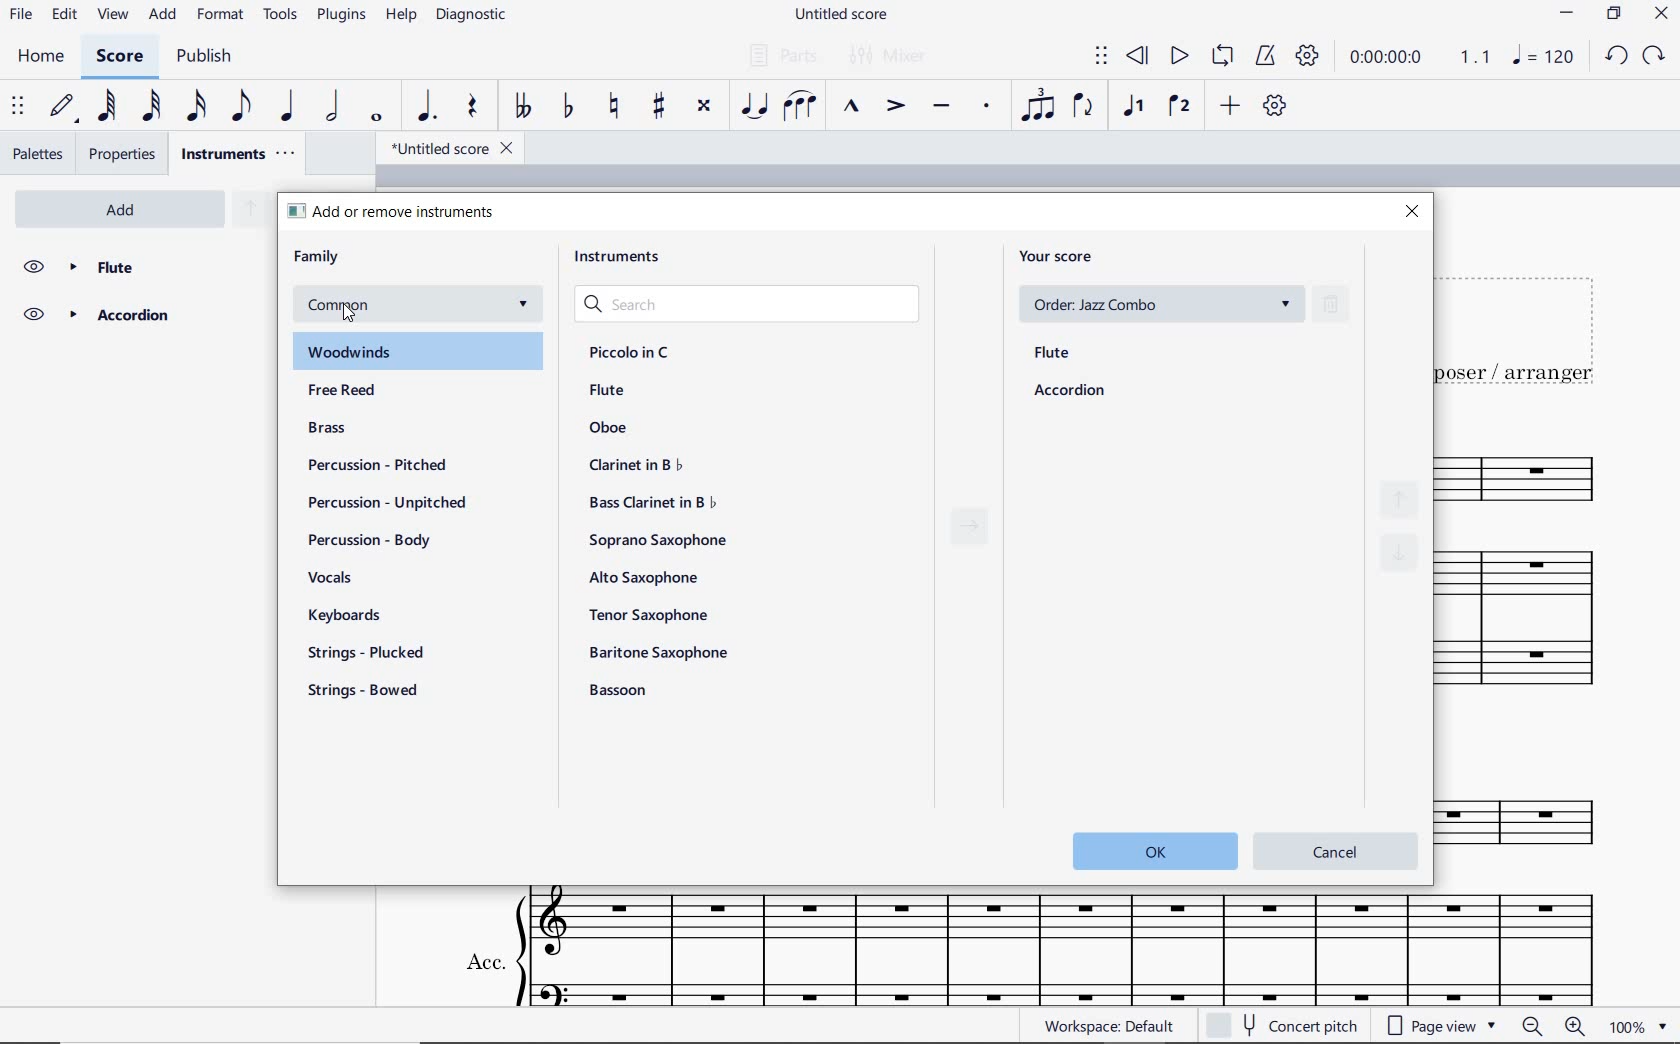 The width and height of the screenshot is (1680, 1044). I want to click on concert pitch, so click(1302, 1027).